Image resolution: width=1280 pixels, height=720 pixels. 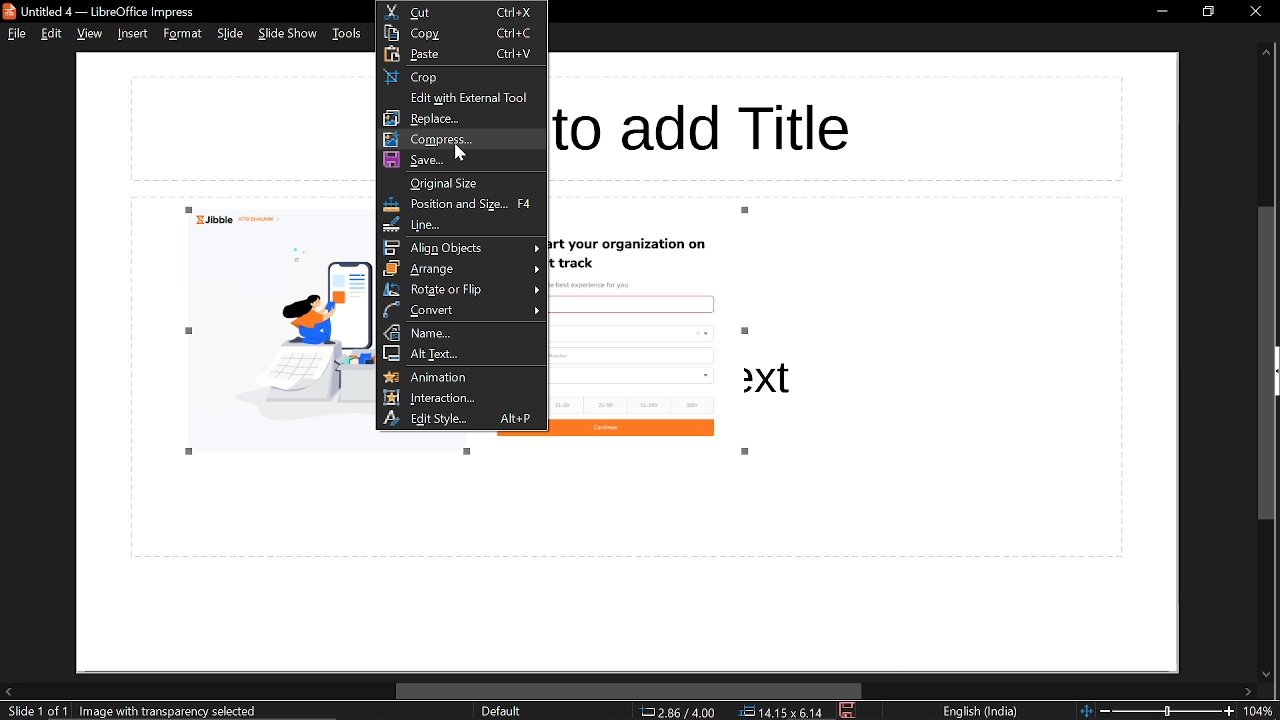 What do you see at coordinates (462, 225) in the screenshot?
I see `line` at bounding box center [462, 225].